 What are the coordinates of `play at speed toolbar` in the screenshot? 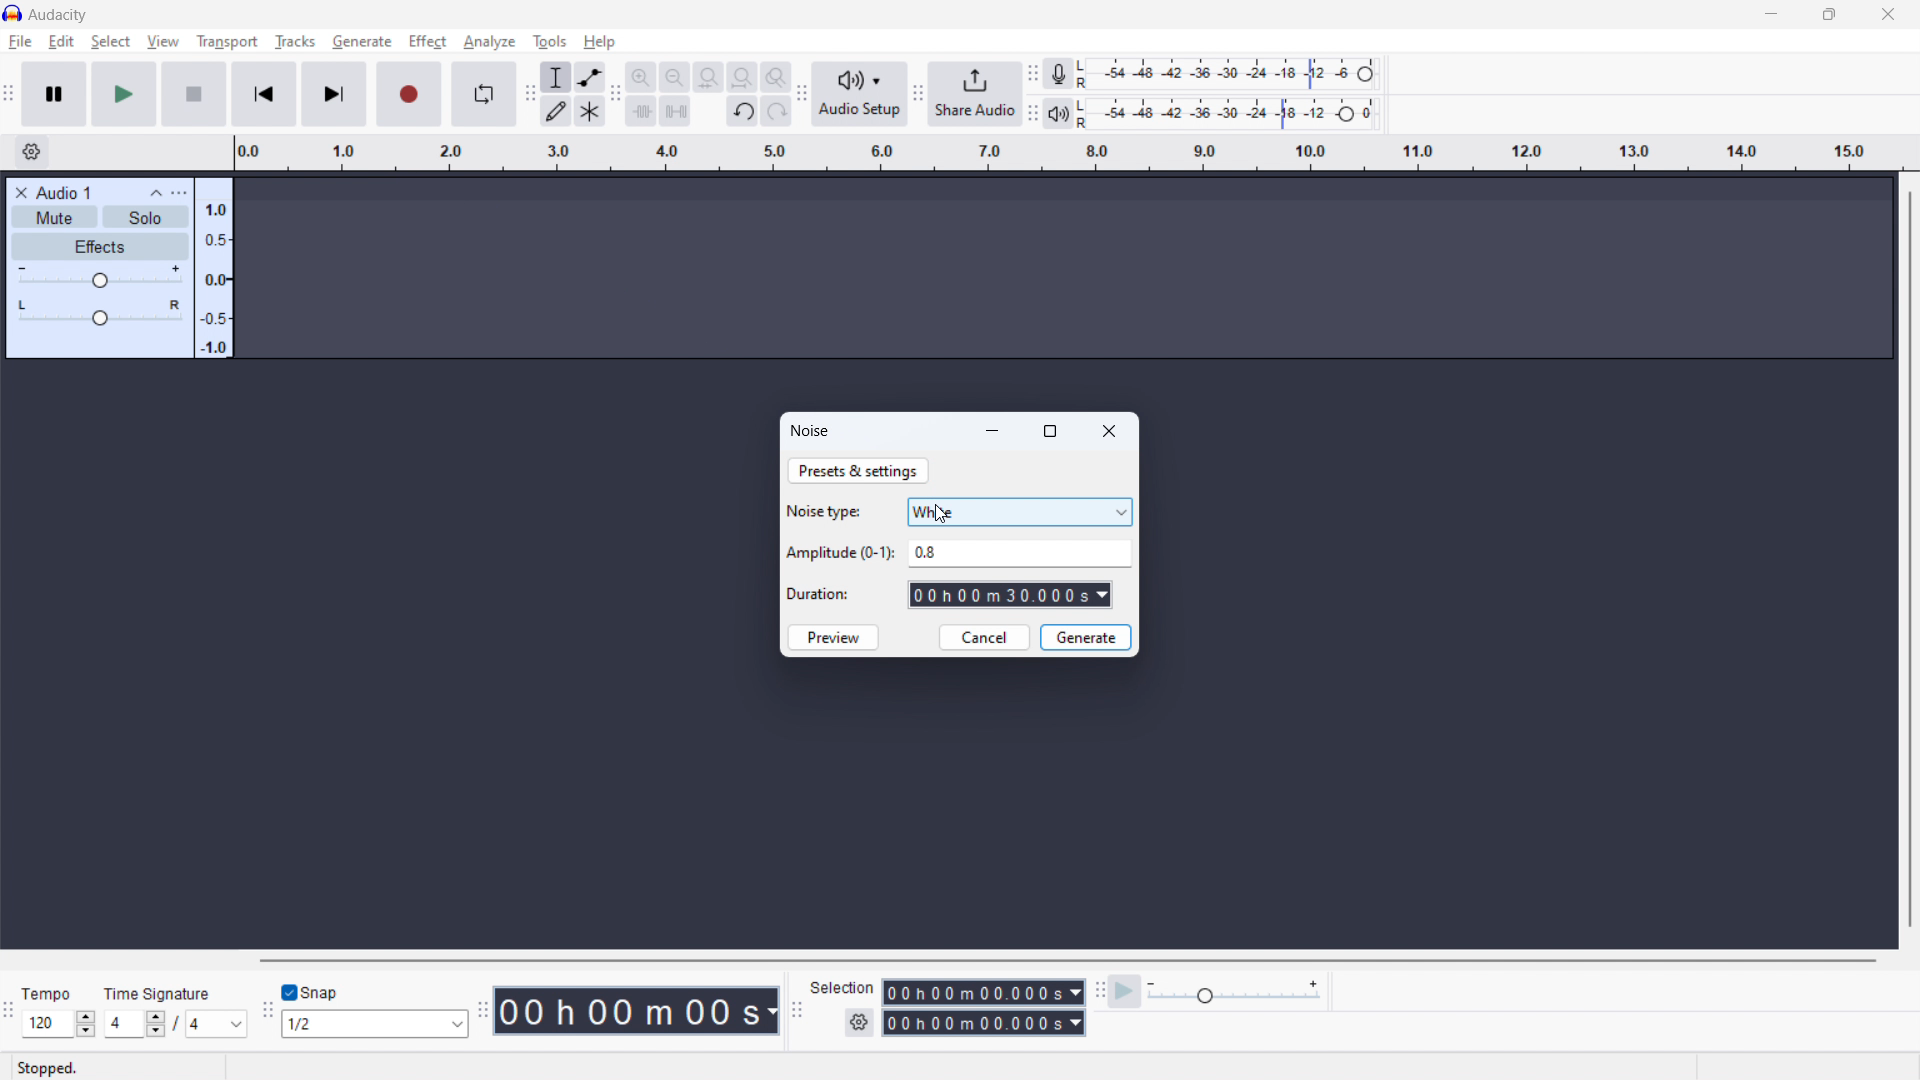 It's located at (1099, 992).